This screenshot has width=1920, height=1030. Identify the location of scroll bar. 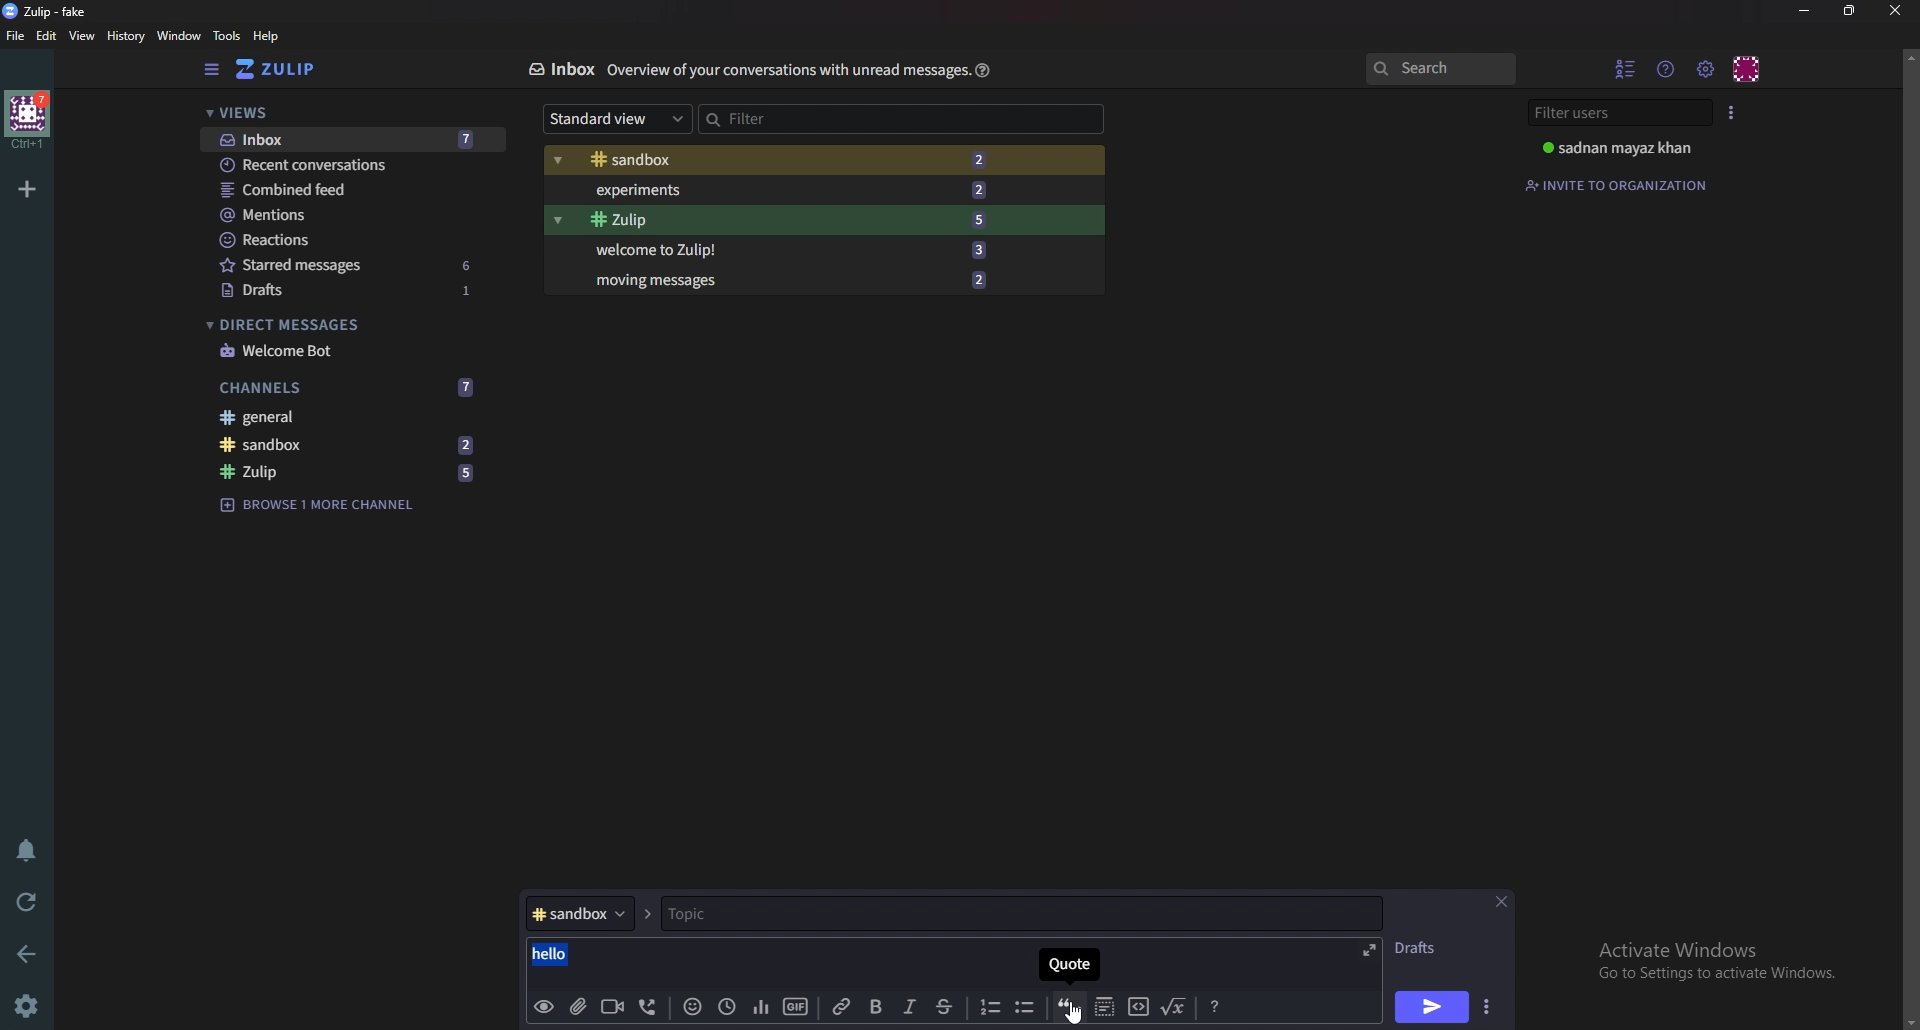
(1910, 538).